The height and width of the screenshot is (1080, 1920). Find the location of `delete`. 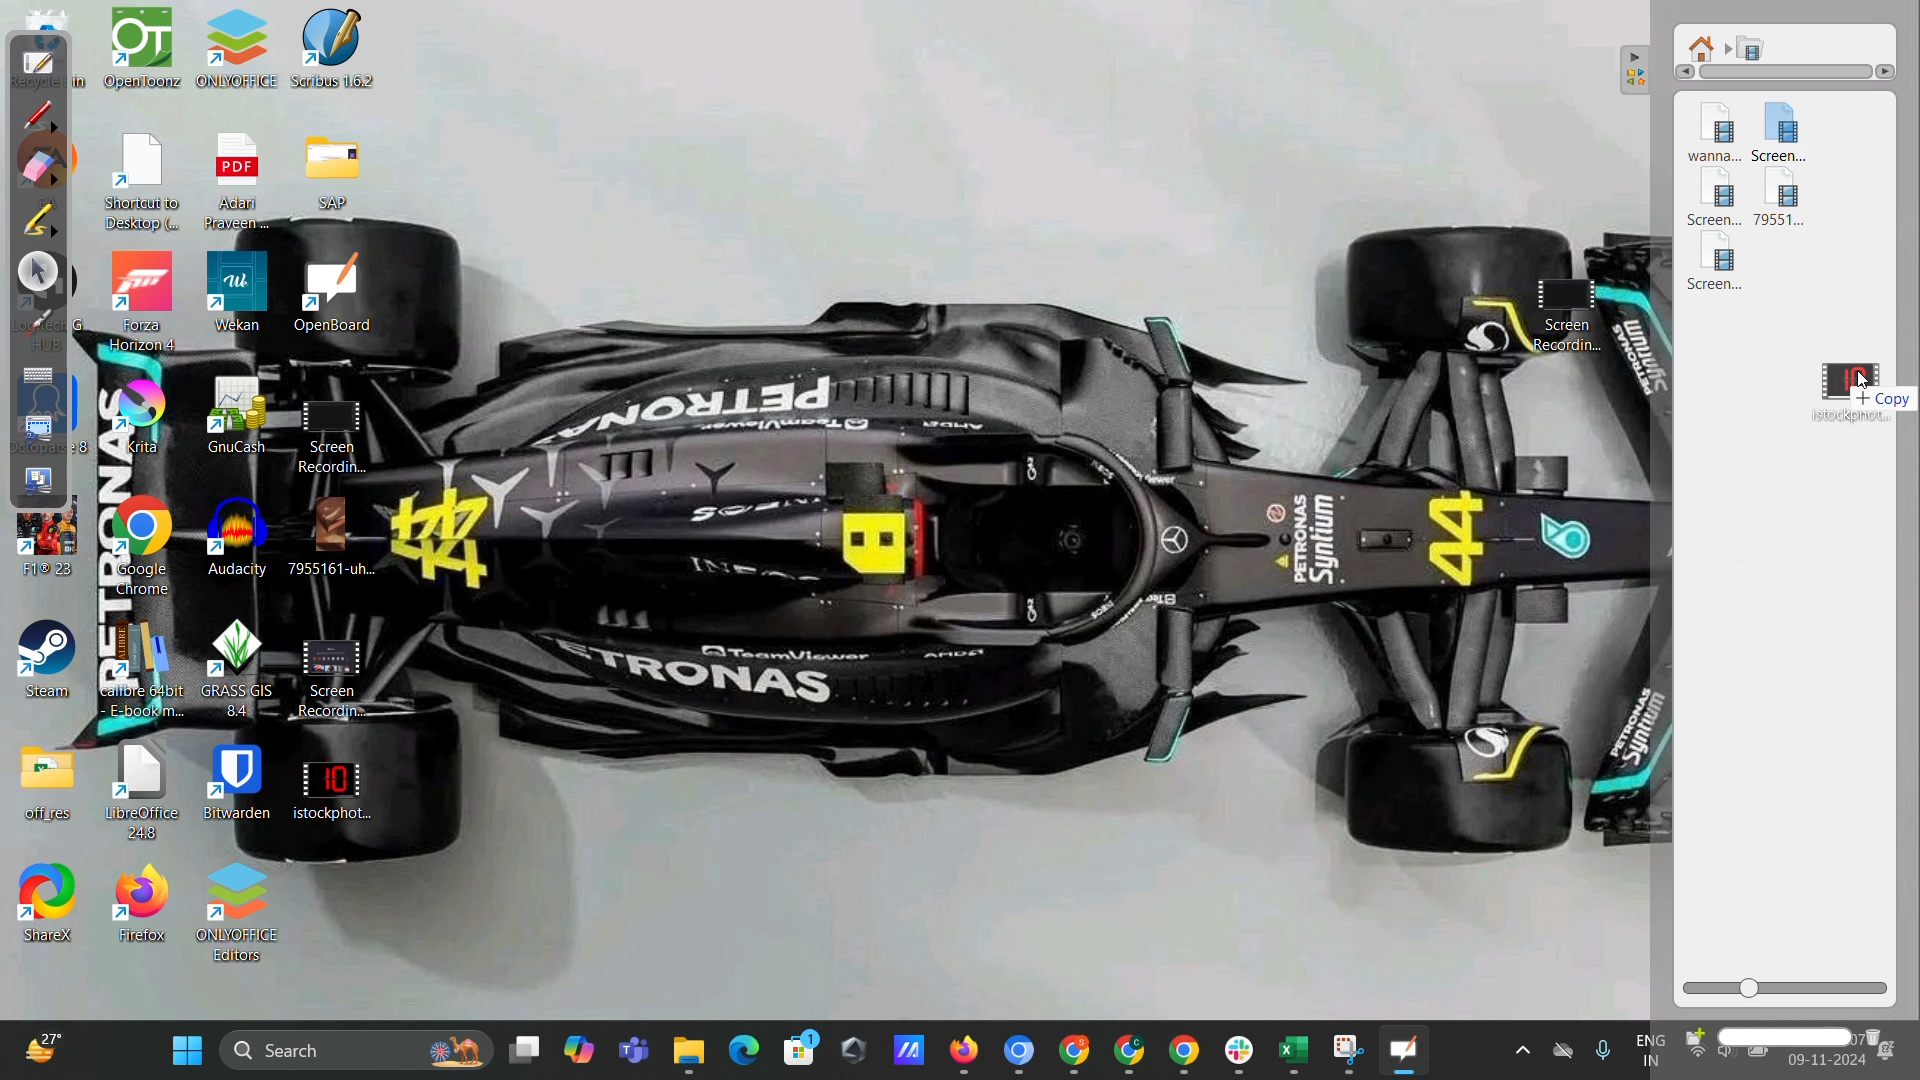

delete is located at coordinates (1881, 1035).